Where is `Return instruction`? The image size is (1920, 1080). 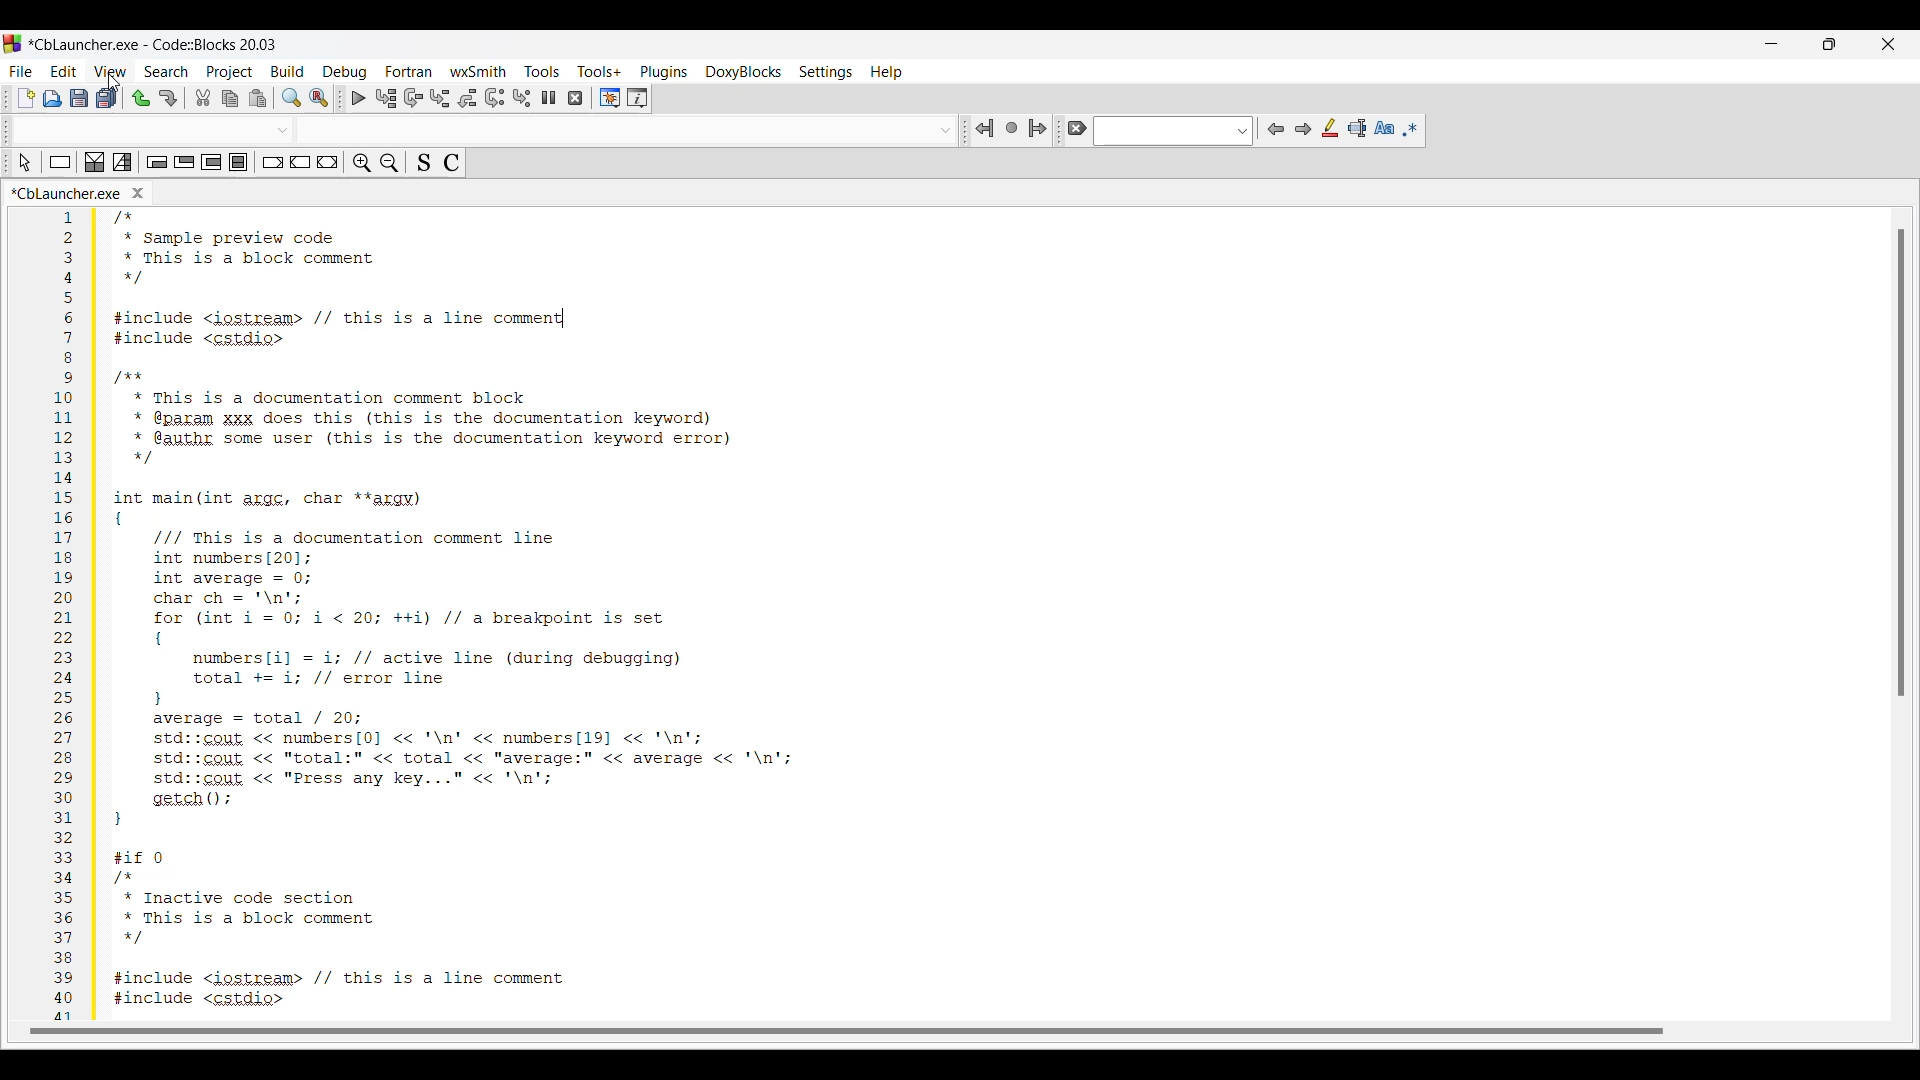
Return instruction is located at coordinates (328, 162).